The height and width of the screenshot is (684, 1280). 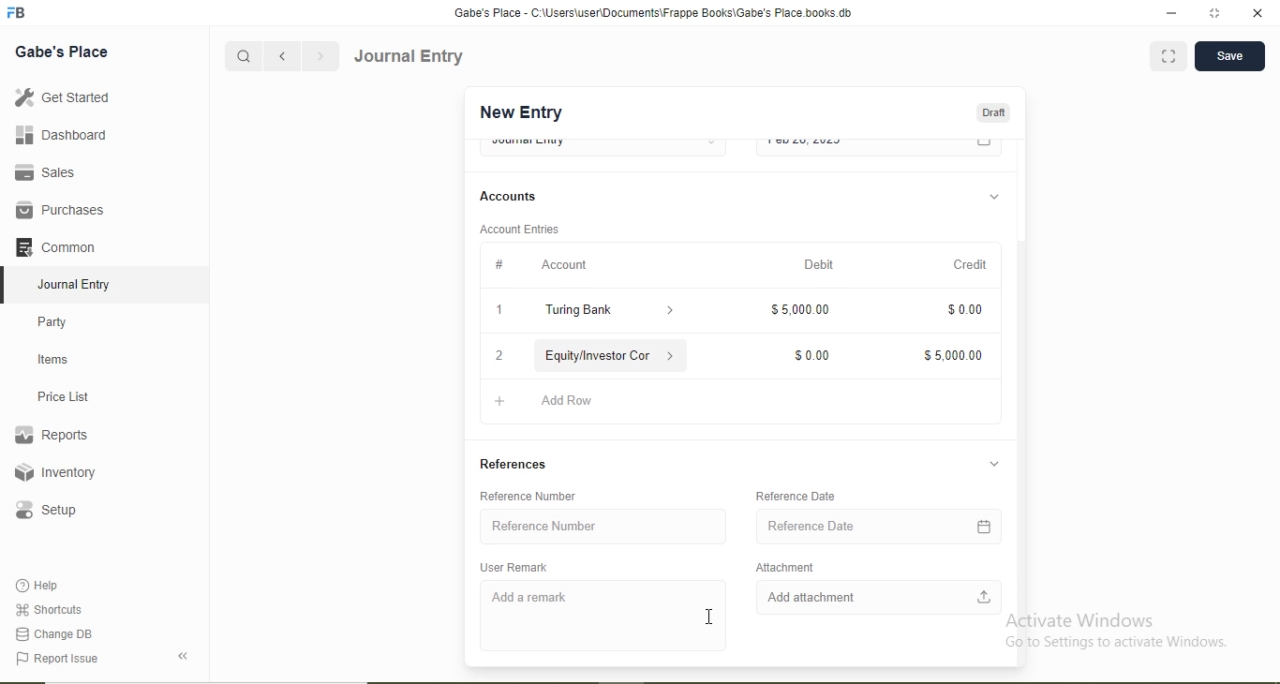 I want to click on 2, so click(x=498, y=358).